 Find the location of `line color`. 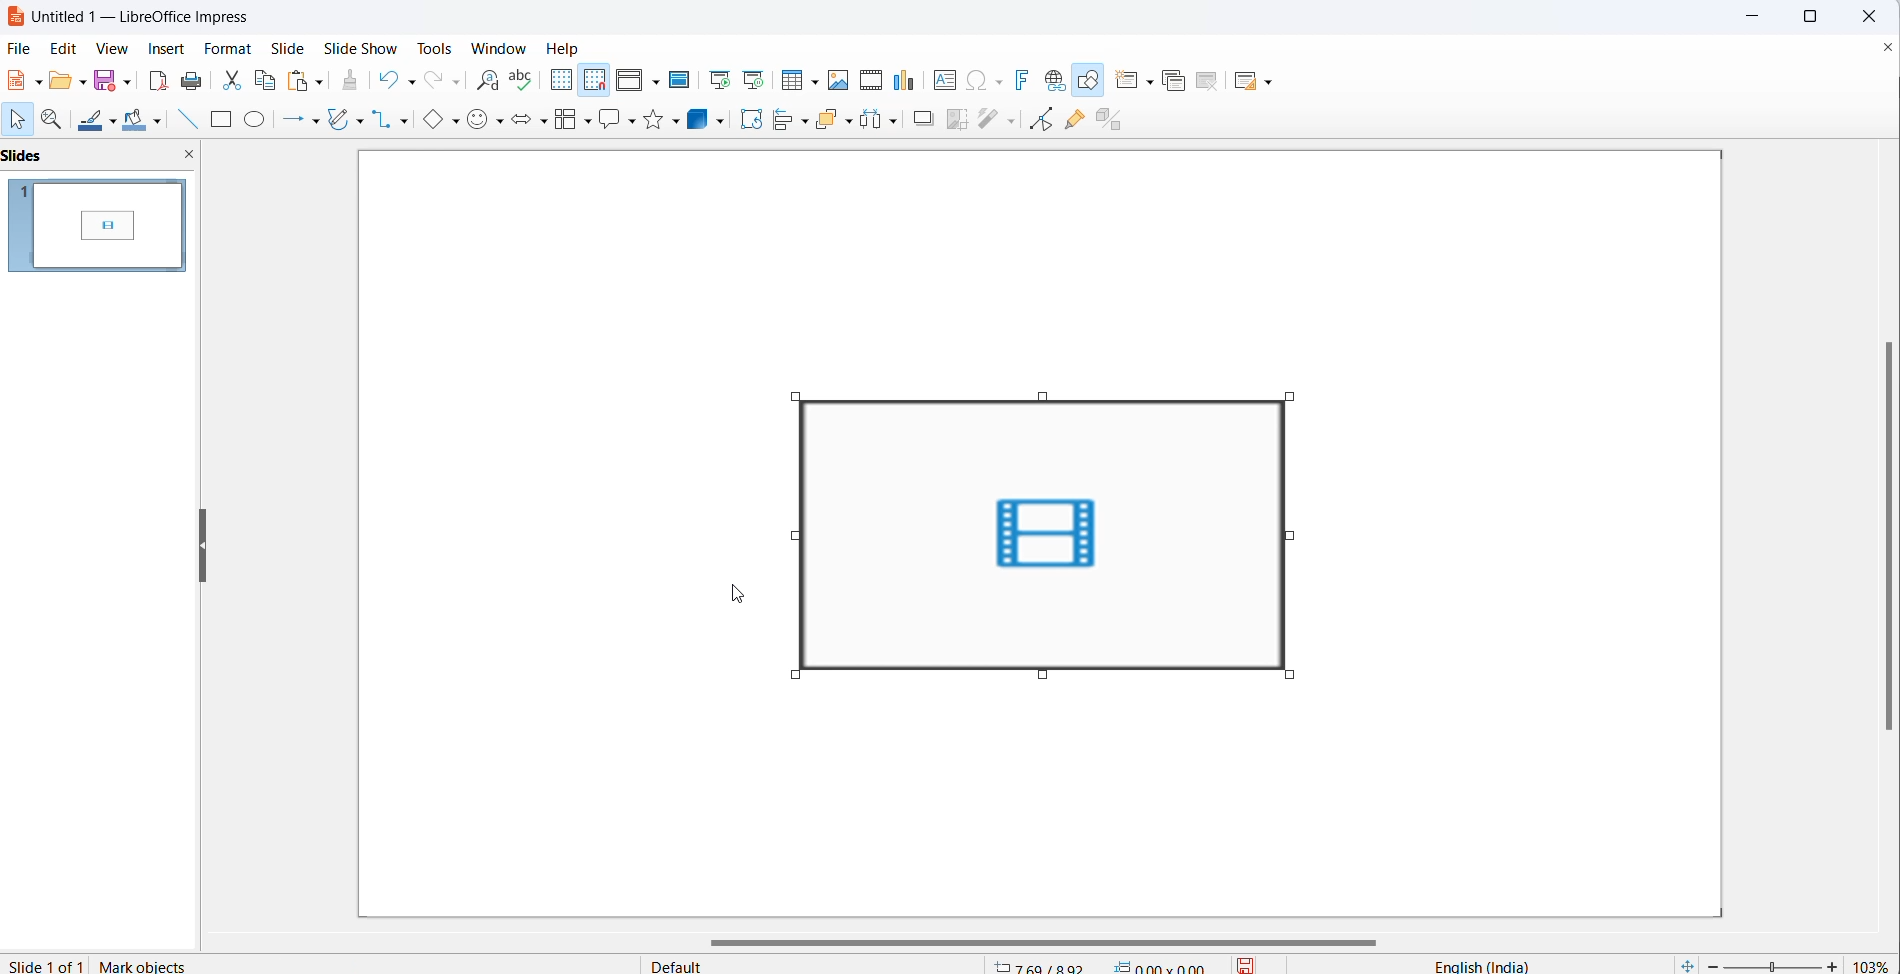

line color is located at coordinates (115, 120).